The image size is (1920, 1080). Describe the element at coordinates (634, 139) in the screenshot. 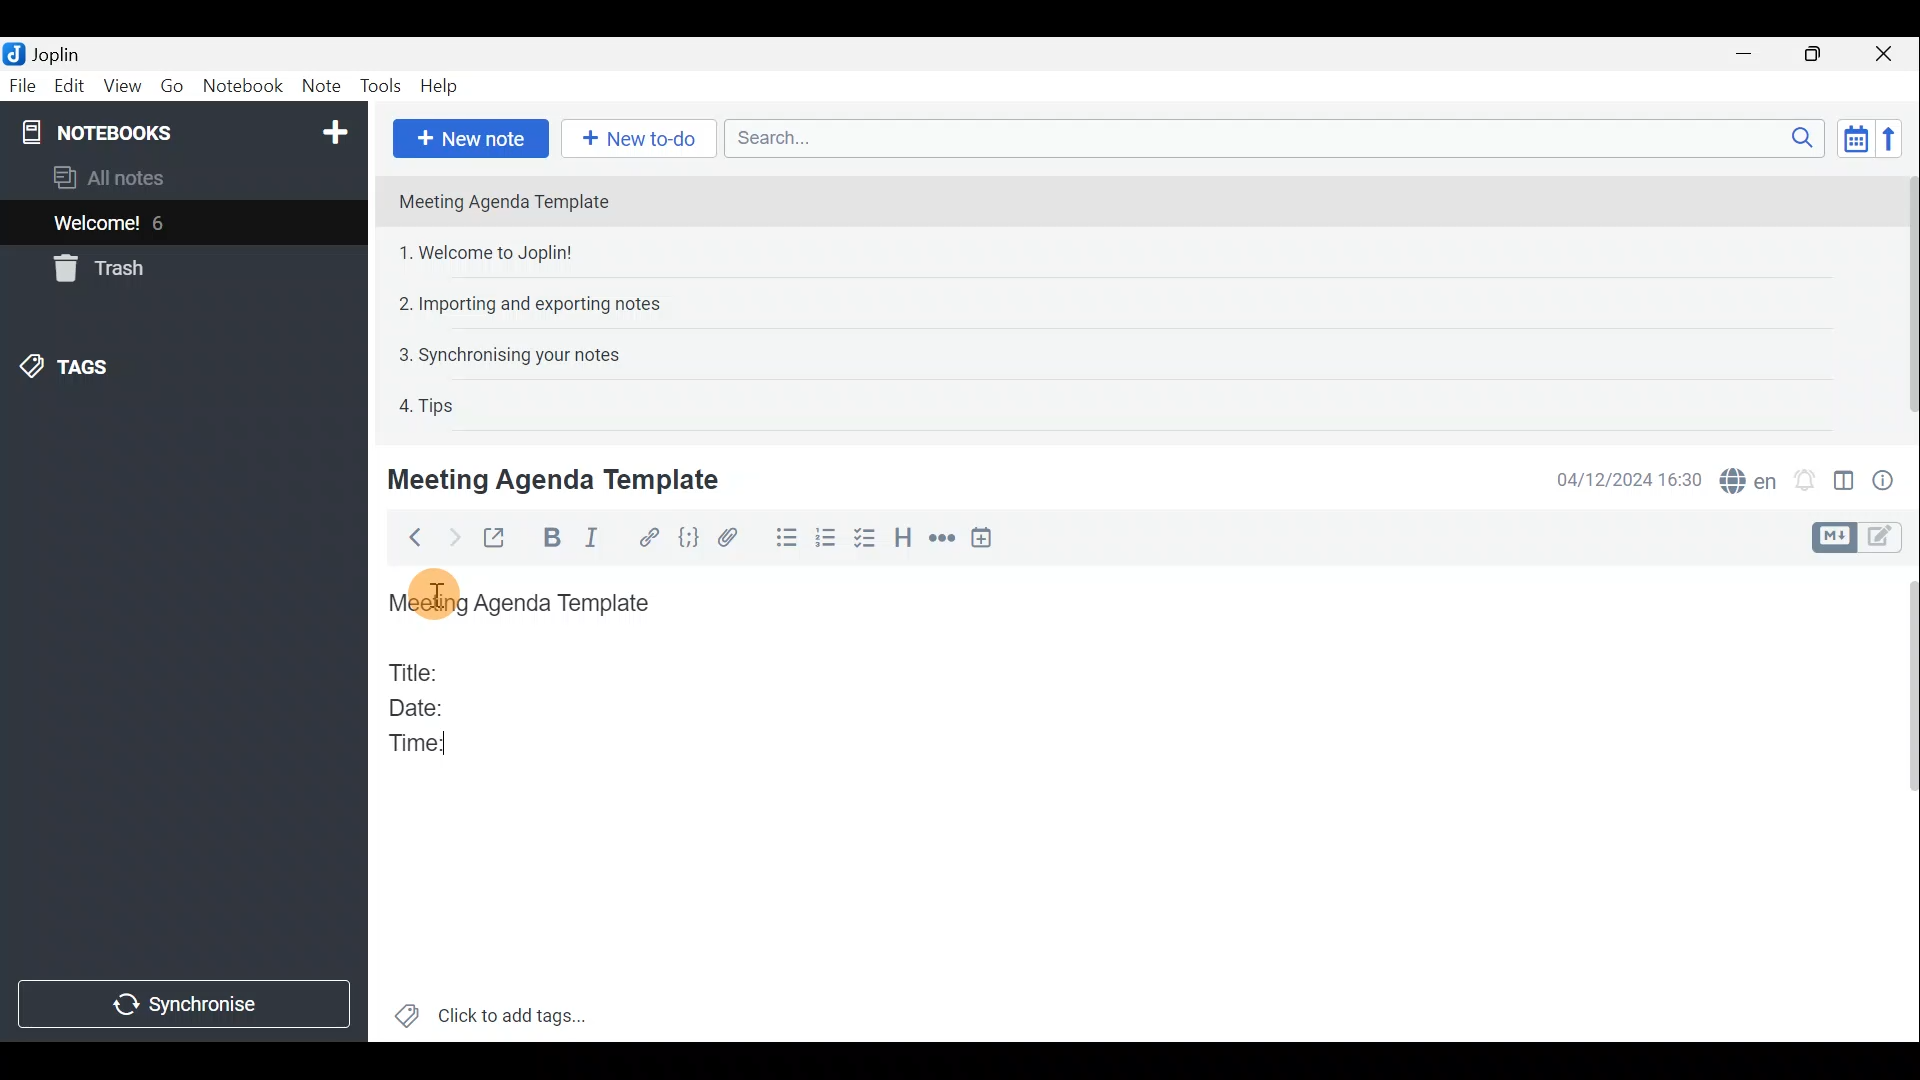

I see `New to-do` at that location.